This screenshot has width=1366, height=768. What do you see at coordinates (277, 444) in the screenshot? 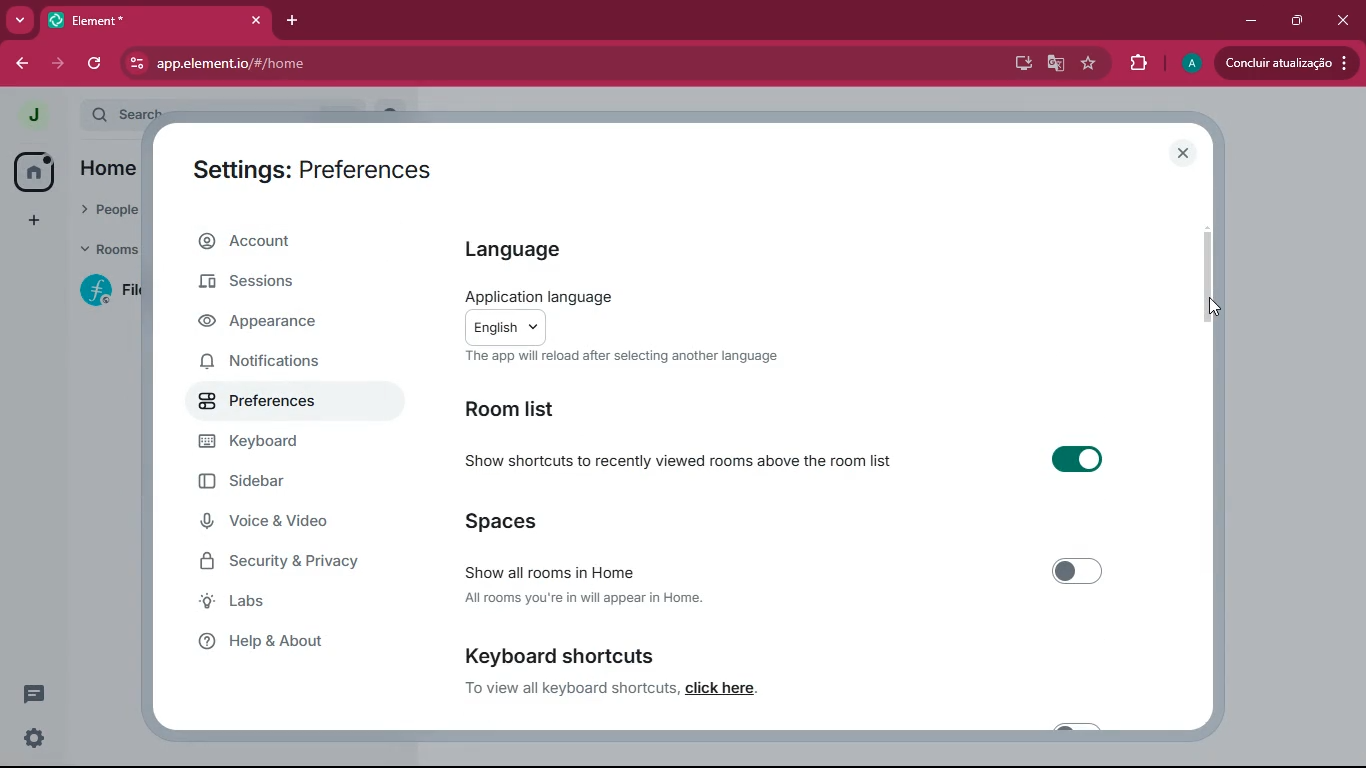
I see `keyboard` at bounding box center [277, 444].